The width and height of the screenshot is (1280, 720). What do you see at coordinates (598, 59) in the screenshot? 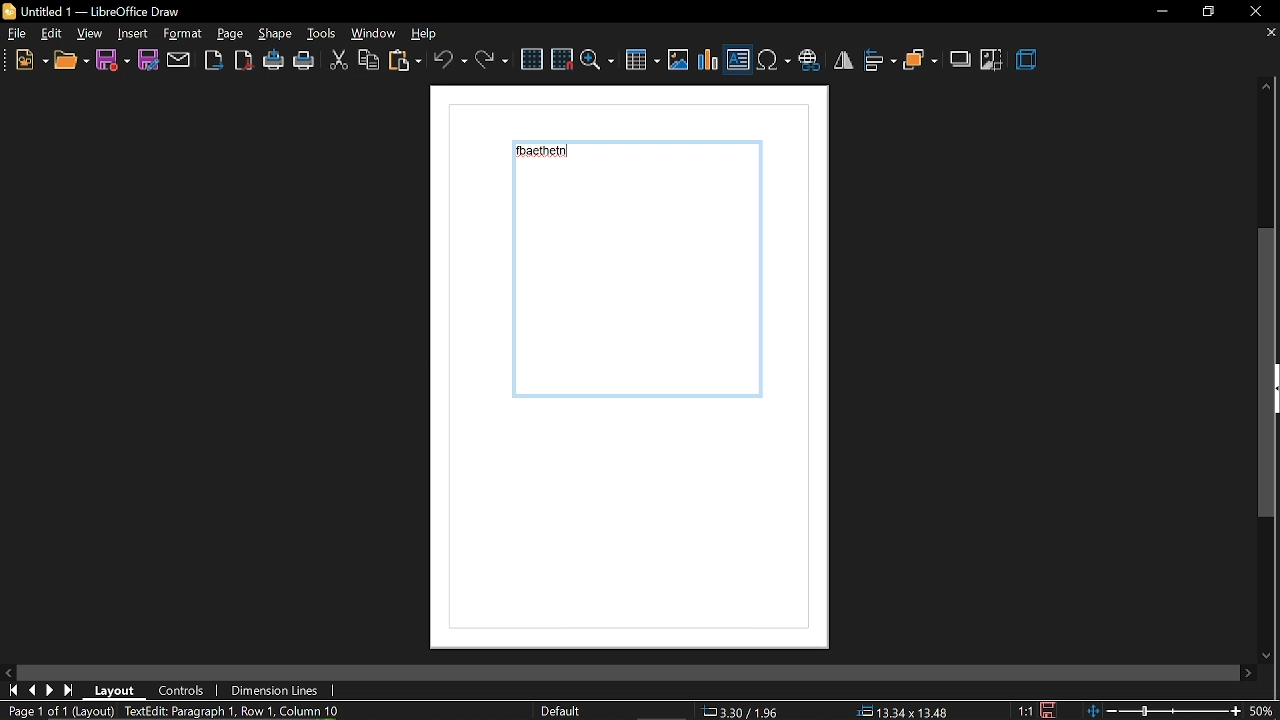
I see `zoom` at bounding box center [598, 59].